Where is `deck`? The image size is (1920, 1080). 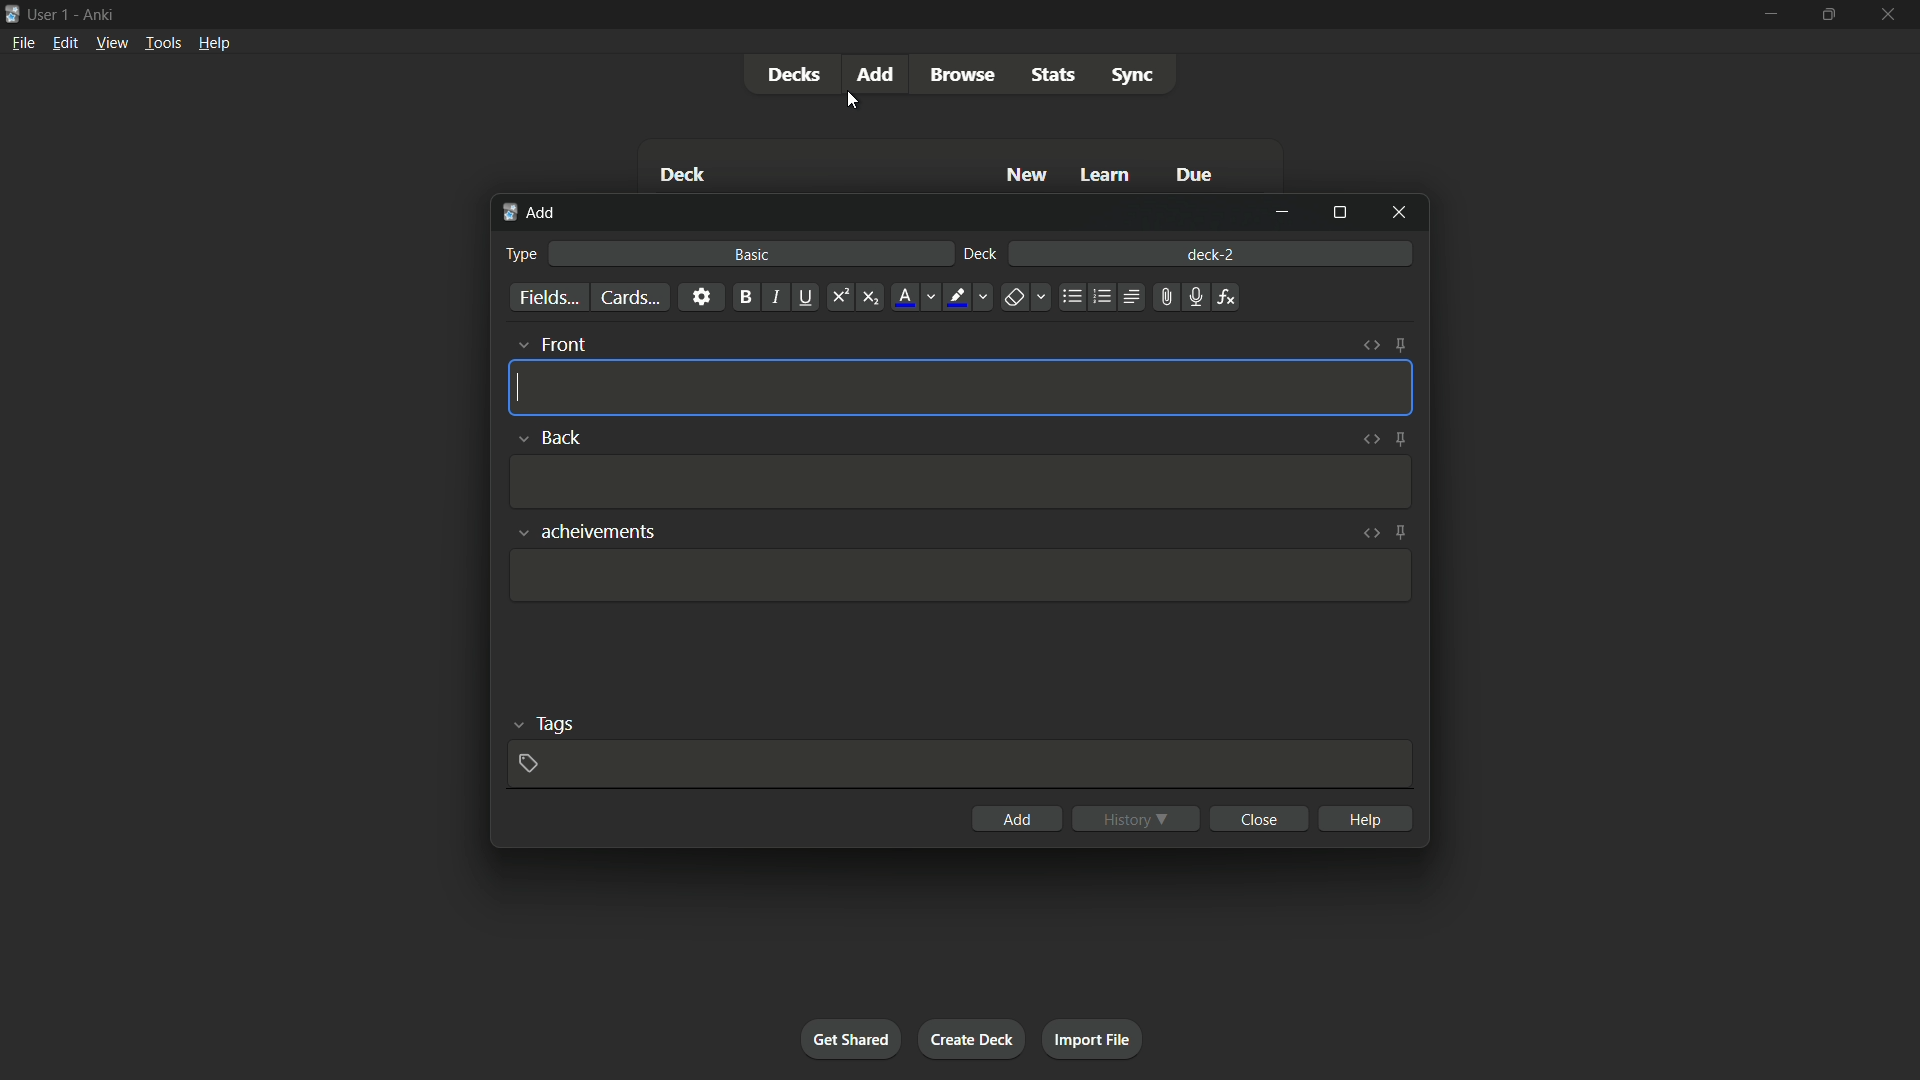
deck is located at coordinates (980, 255).